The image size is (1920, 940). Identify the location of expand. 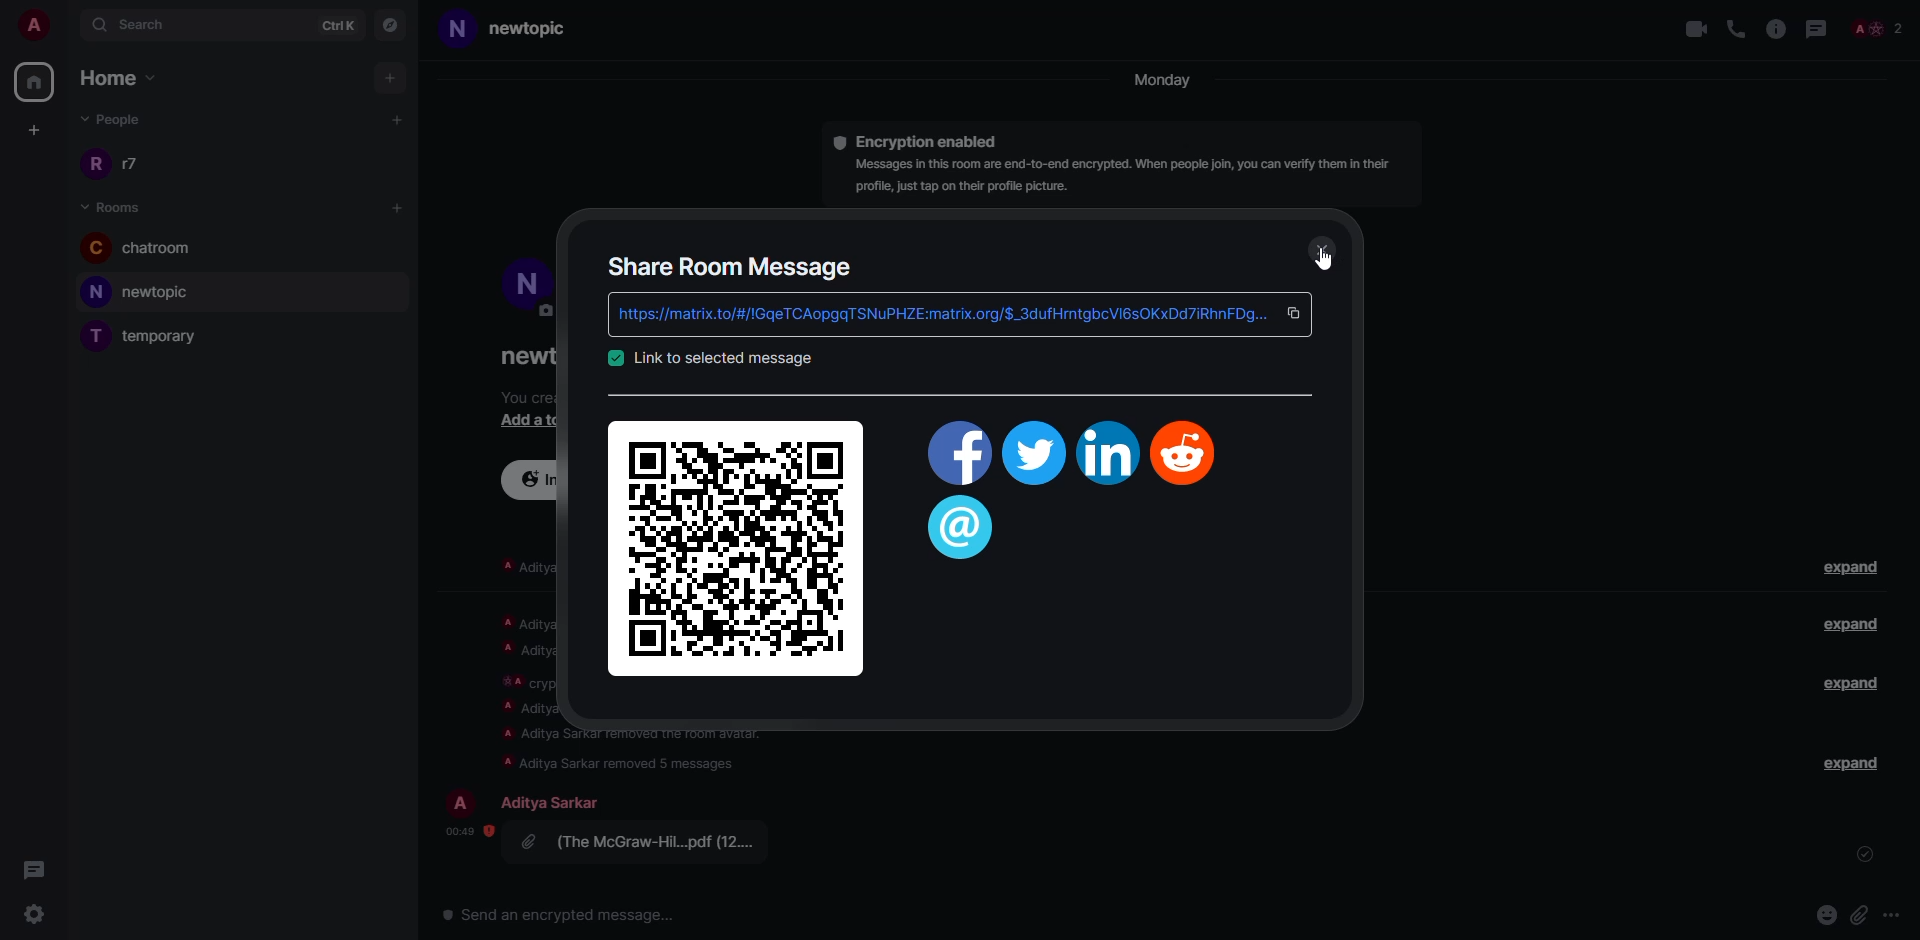
(1850, 624).